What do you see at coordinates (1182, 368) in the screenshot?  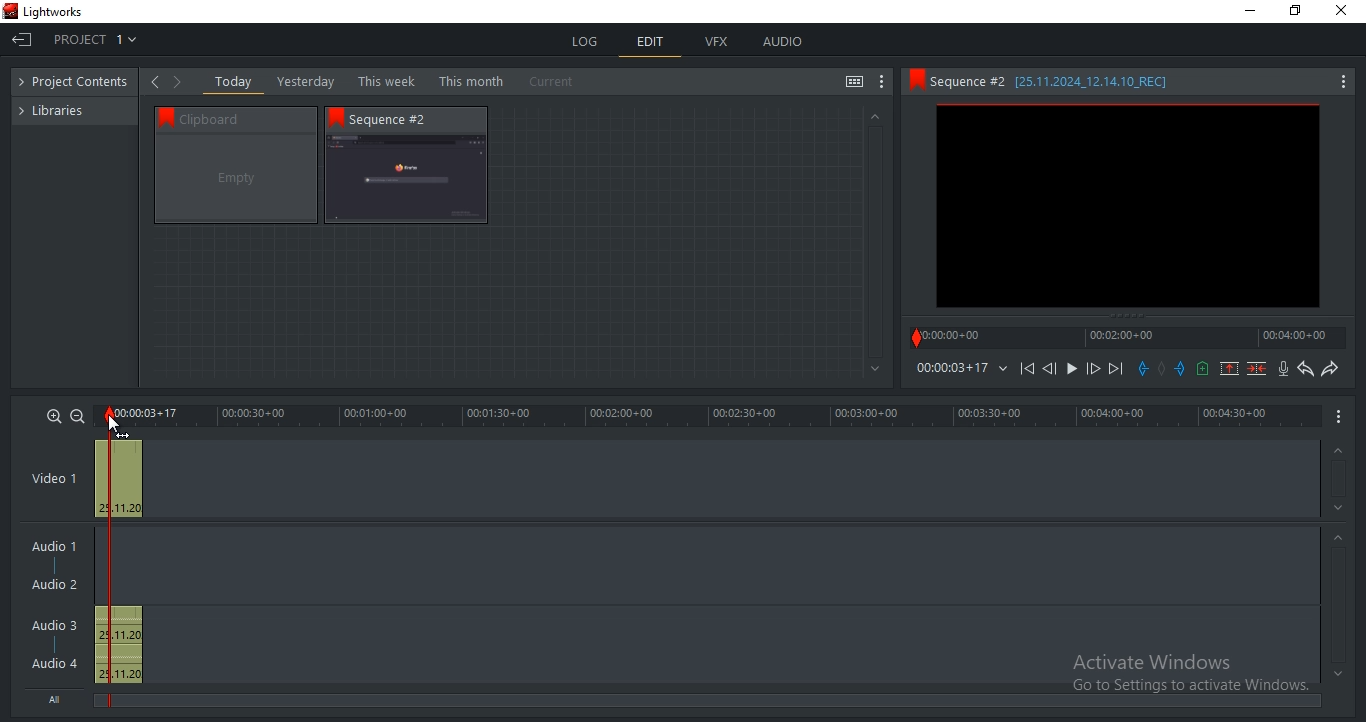 I see `mark out` at bounding box center [1182, 368].